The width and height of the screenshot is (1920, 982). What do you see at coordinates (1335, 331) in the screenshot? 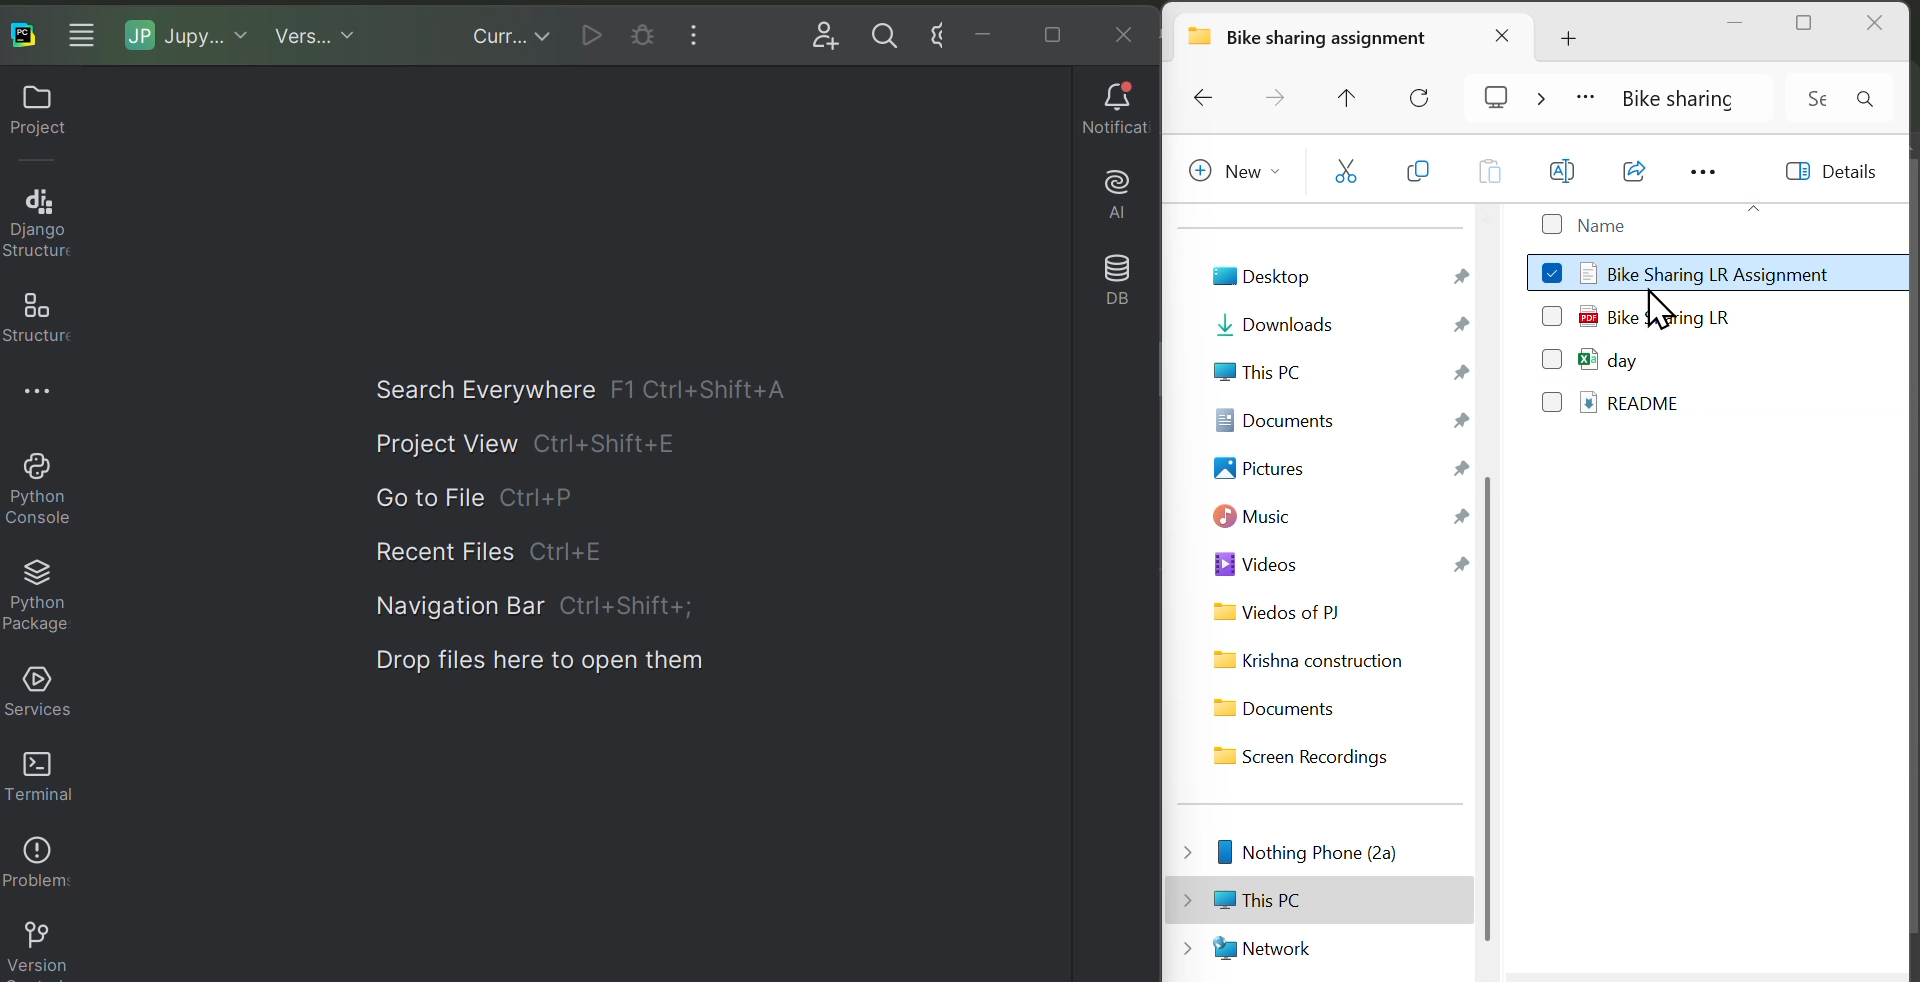
I see `Downloads` at bounding box center [1335, 331].